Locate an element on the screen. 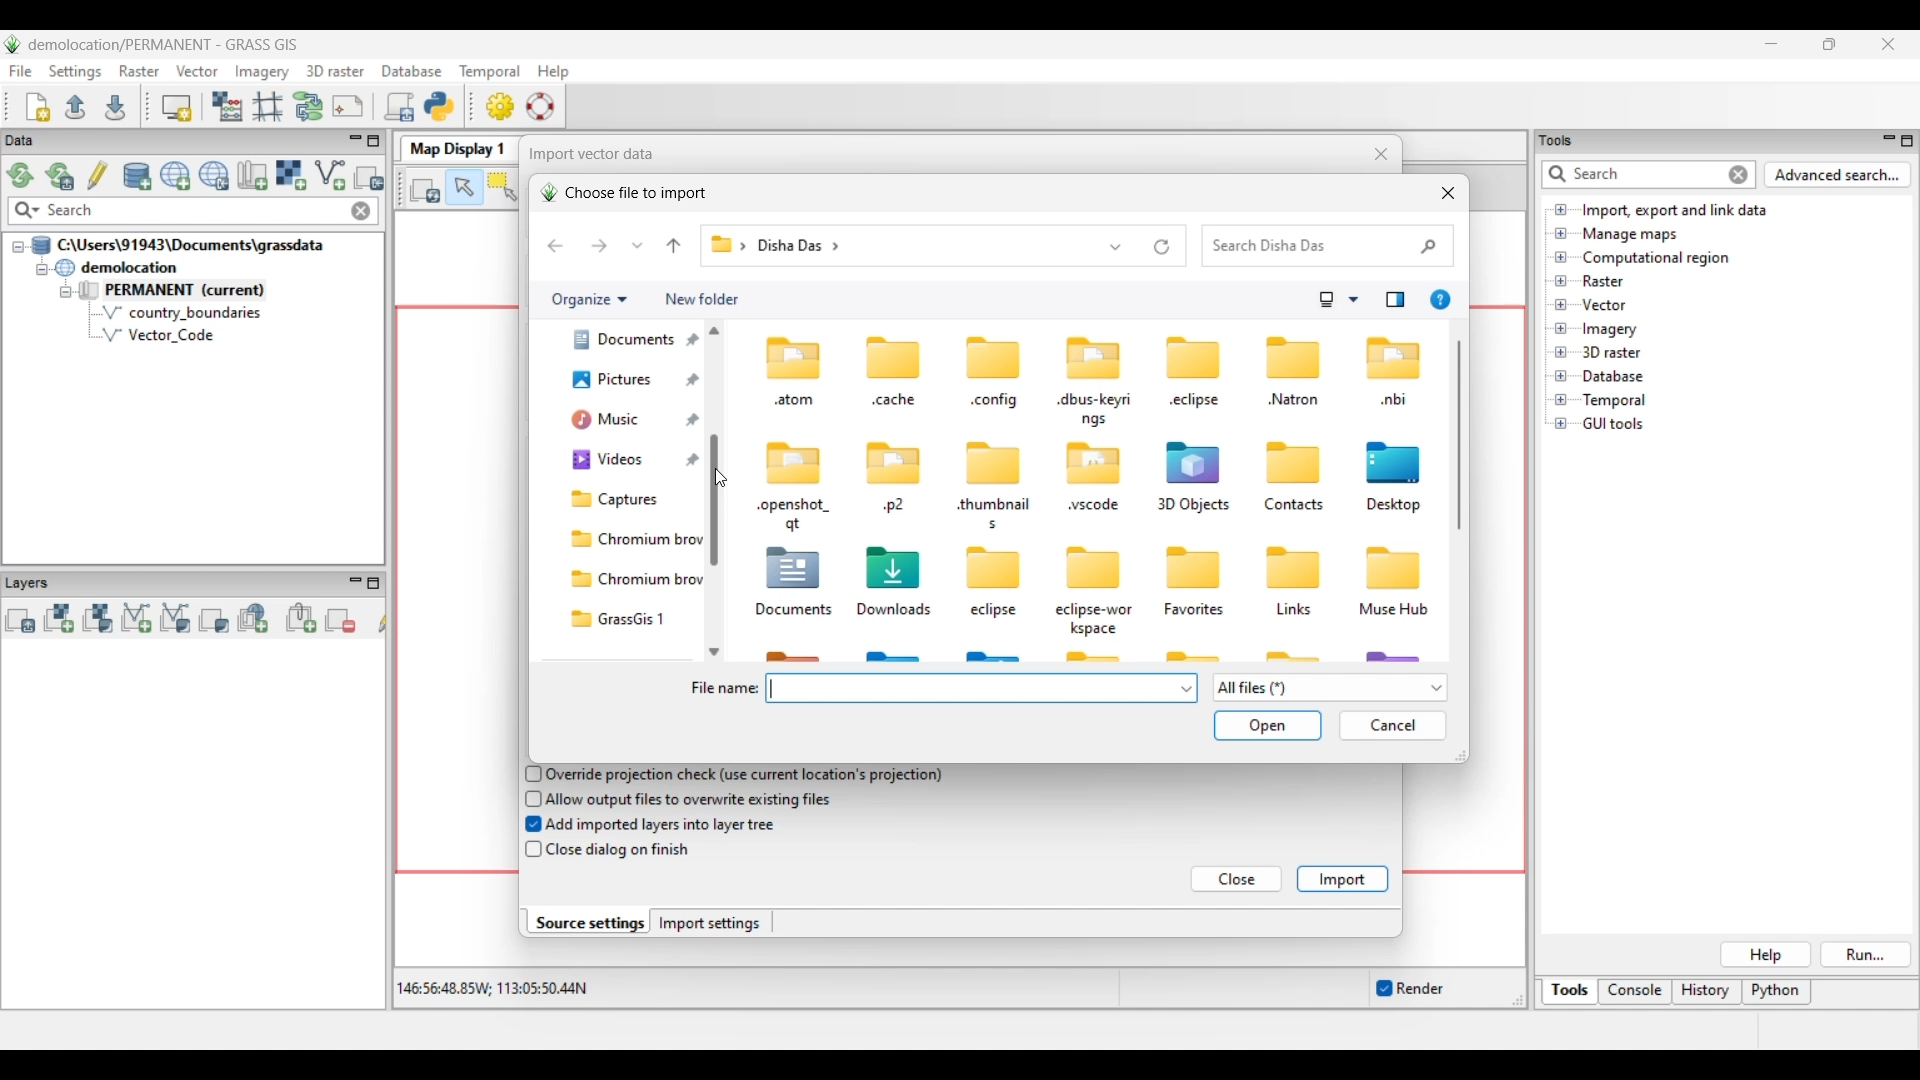 The height and width of the screenshot is (1080, 1920). Links is located at coordinates (1294, 613).